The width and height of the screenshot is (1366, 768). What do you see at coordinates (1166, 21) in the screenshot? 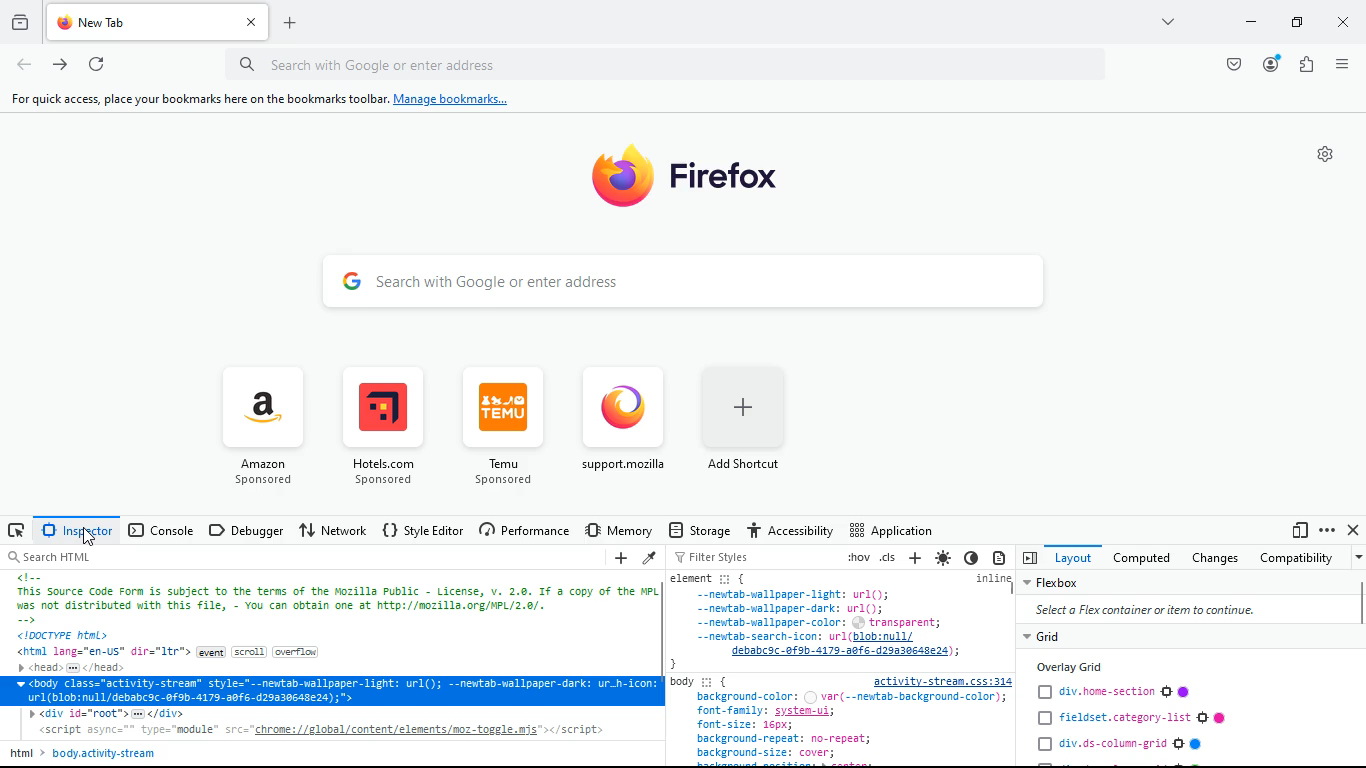
I see `more` at bounding box center [1166, 21].